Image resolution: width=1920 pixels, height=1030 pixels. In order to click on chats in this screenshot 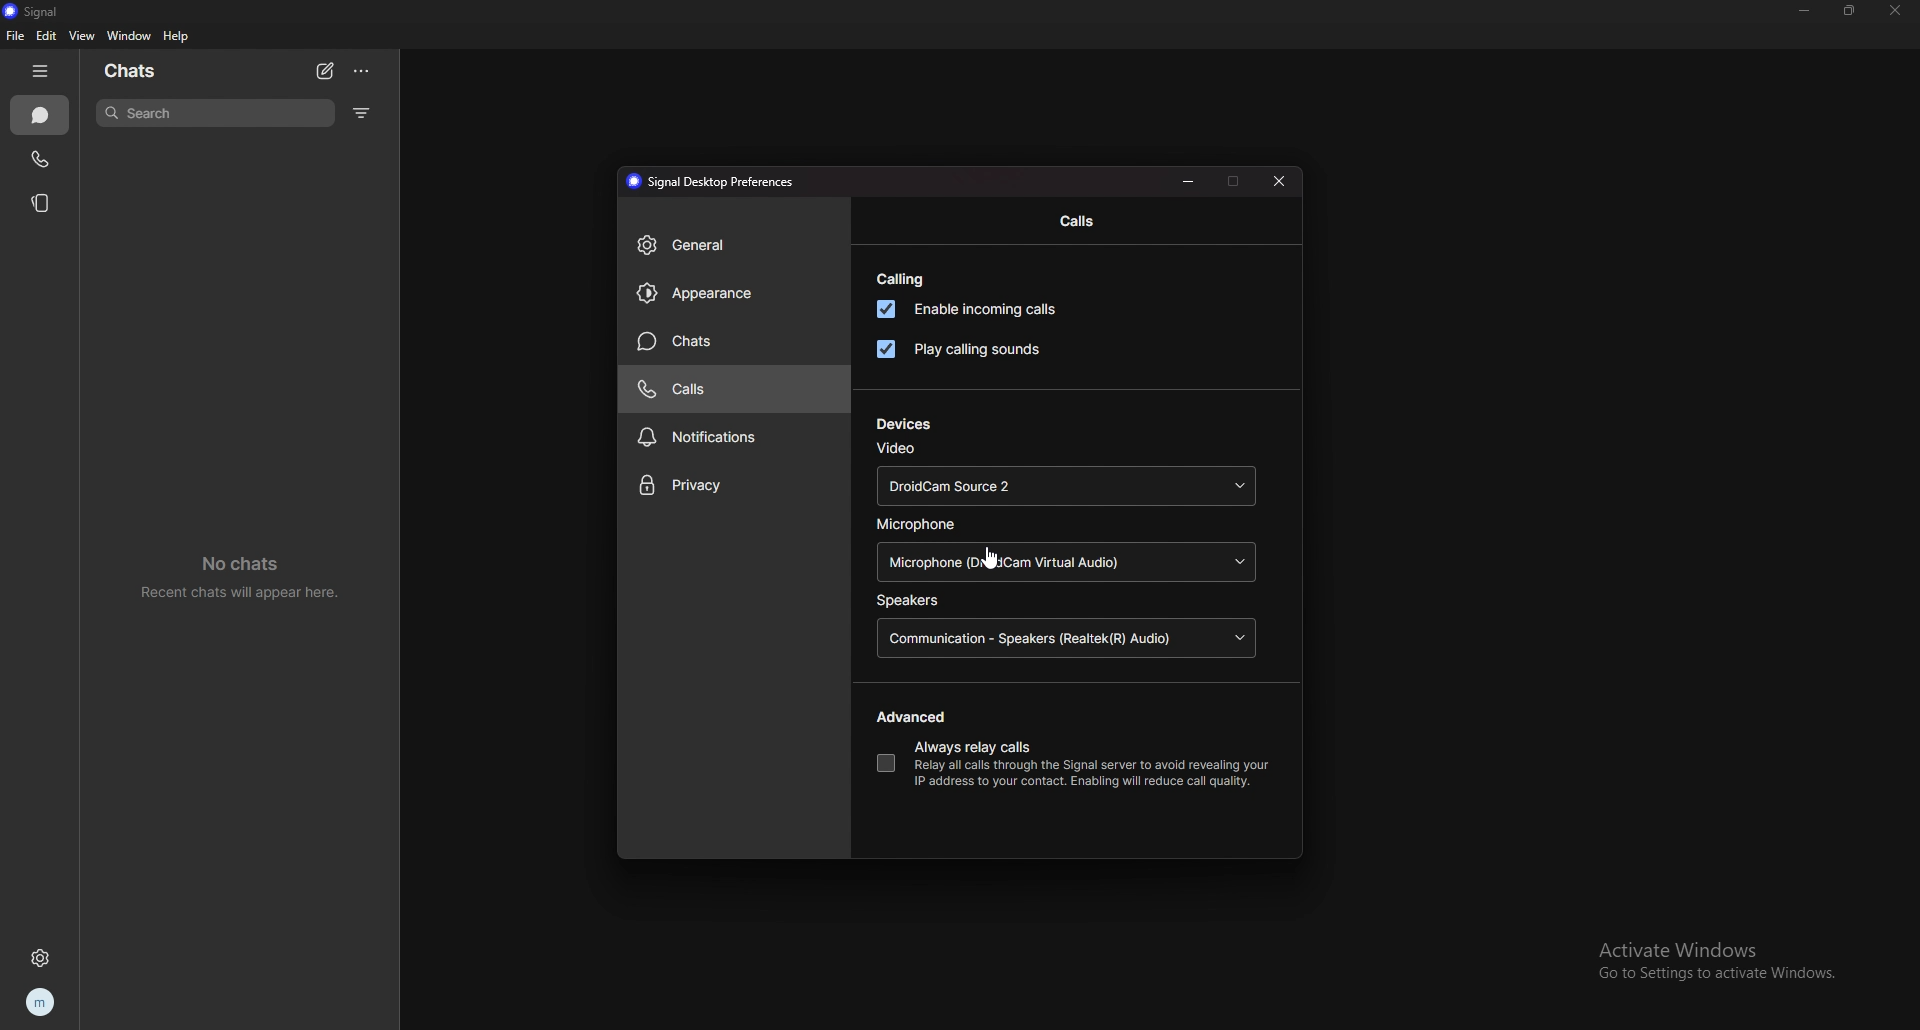, I will do `click(41, 115)`.